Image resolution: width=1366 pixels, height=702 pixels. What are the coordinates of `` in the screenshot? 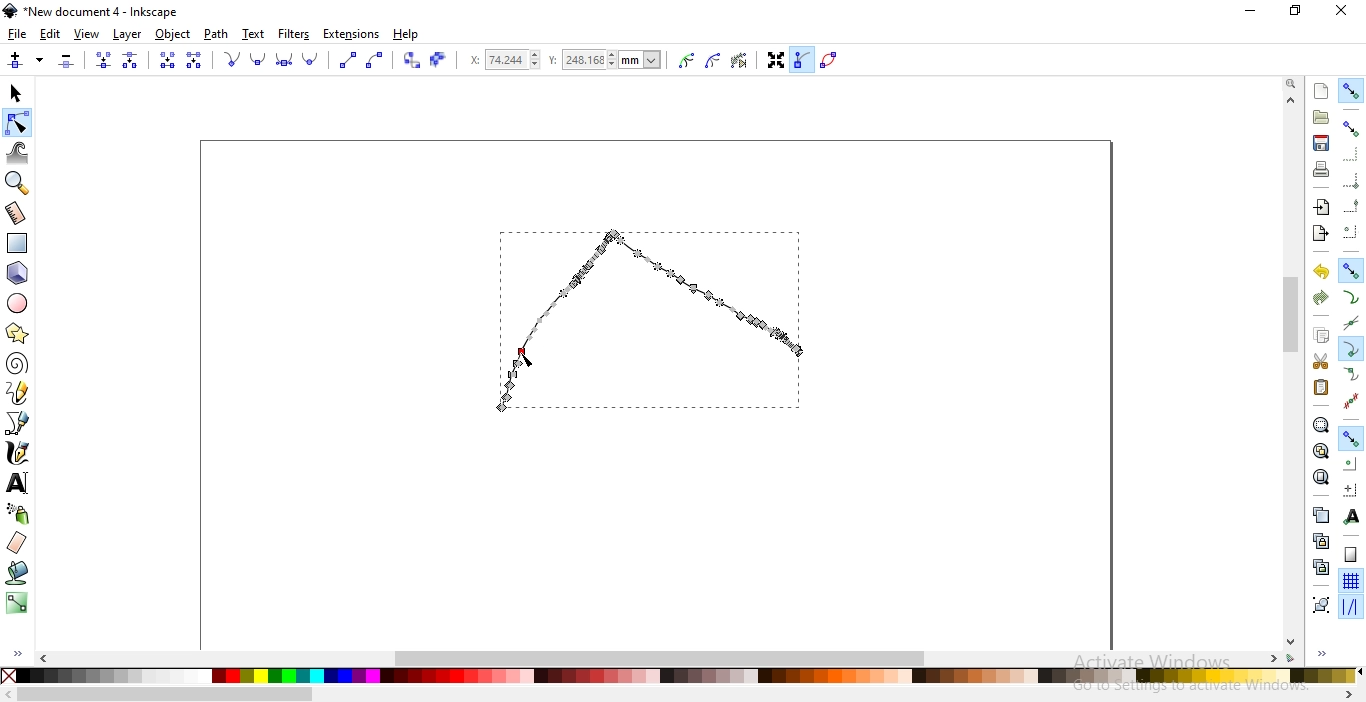 It's located at (1351, 554).